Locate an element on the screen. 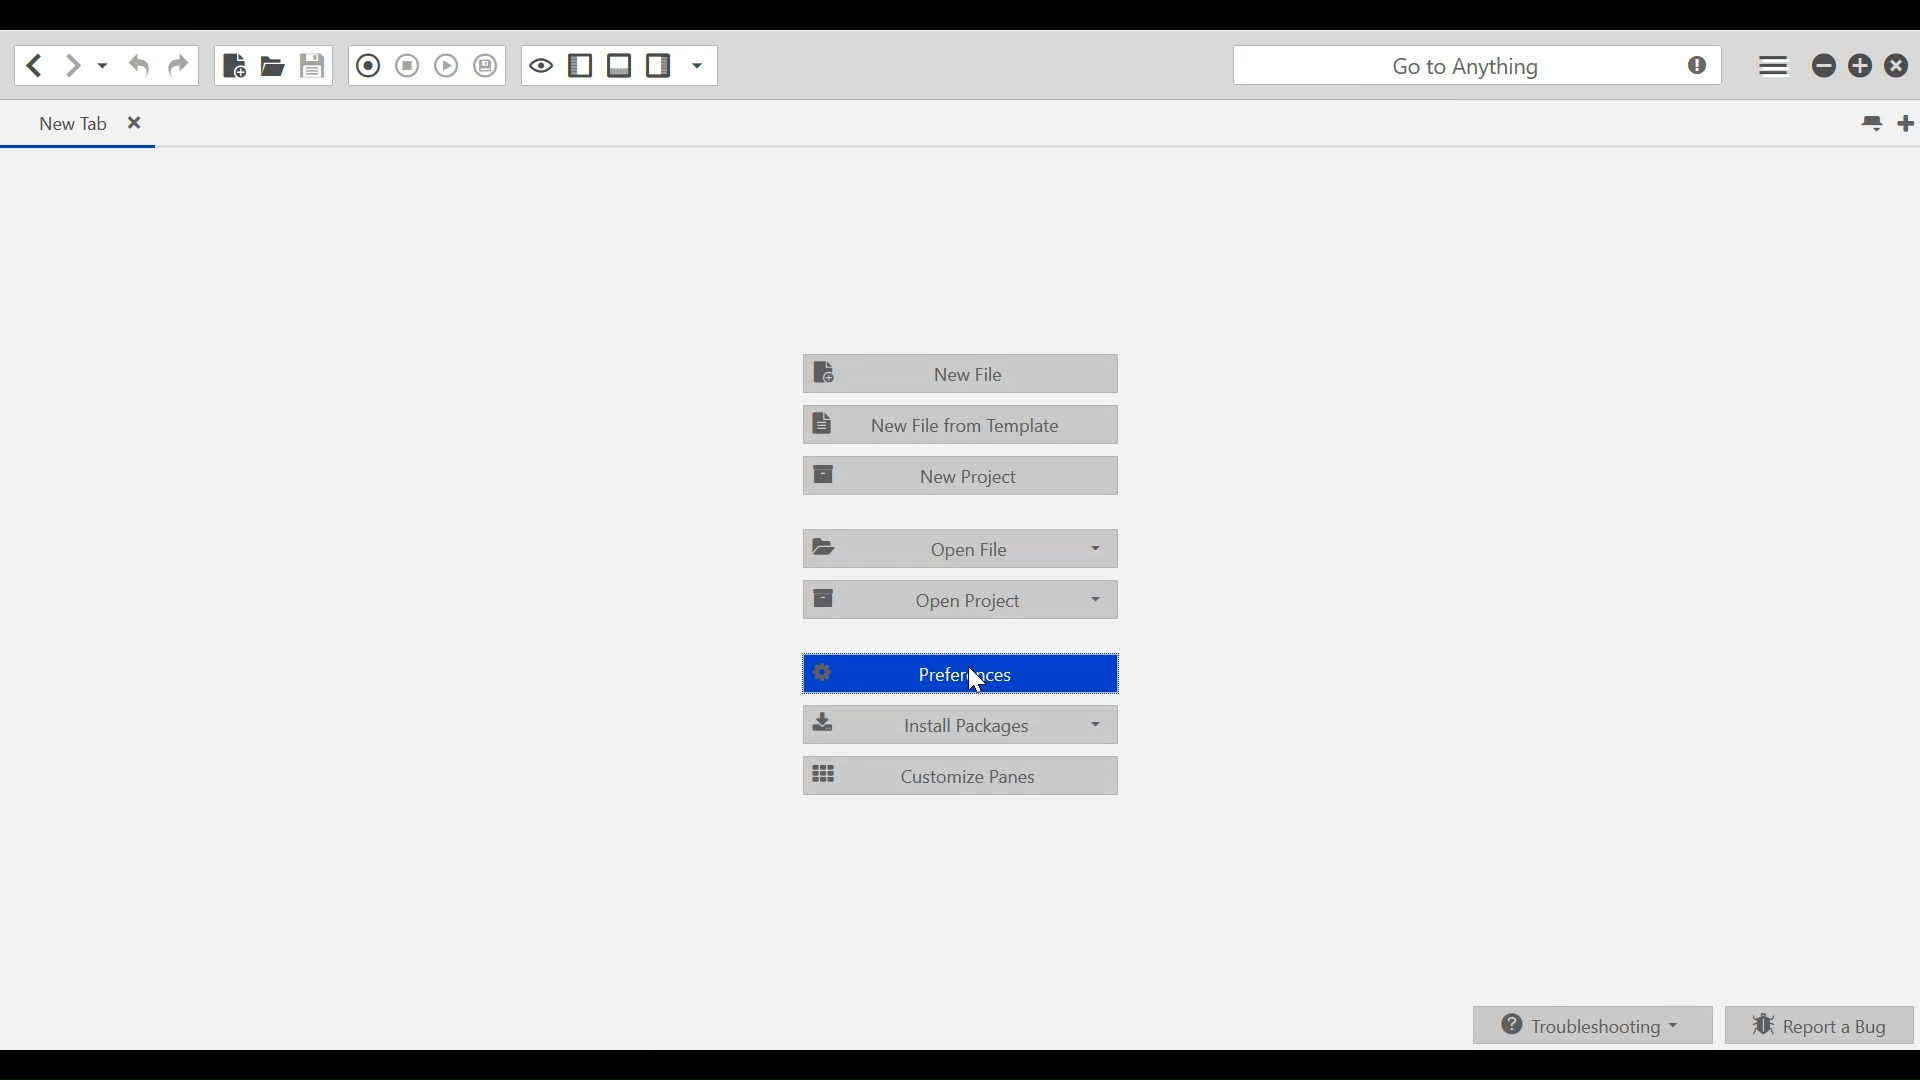  Troubleshooting is located at coordinates (1593, 1026).